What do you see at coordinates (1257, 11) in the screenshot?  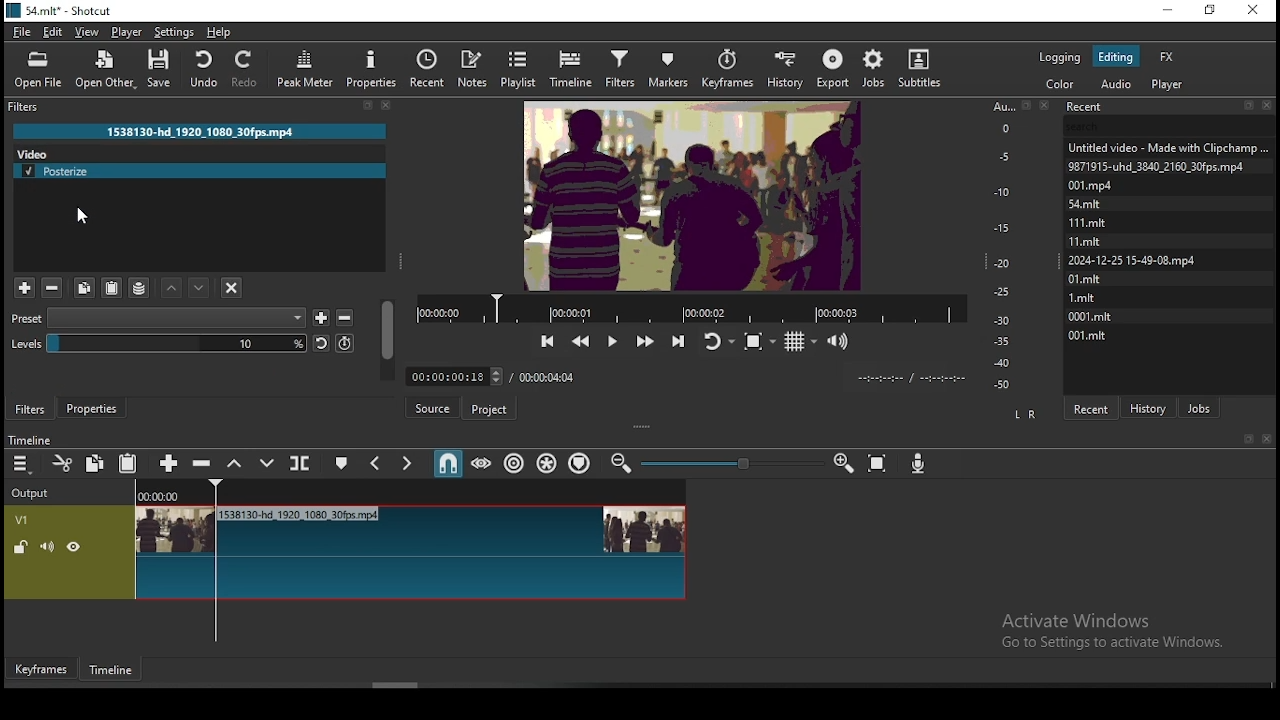 I see `close window` at bounding box center [1257, 11].